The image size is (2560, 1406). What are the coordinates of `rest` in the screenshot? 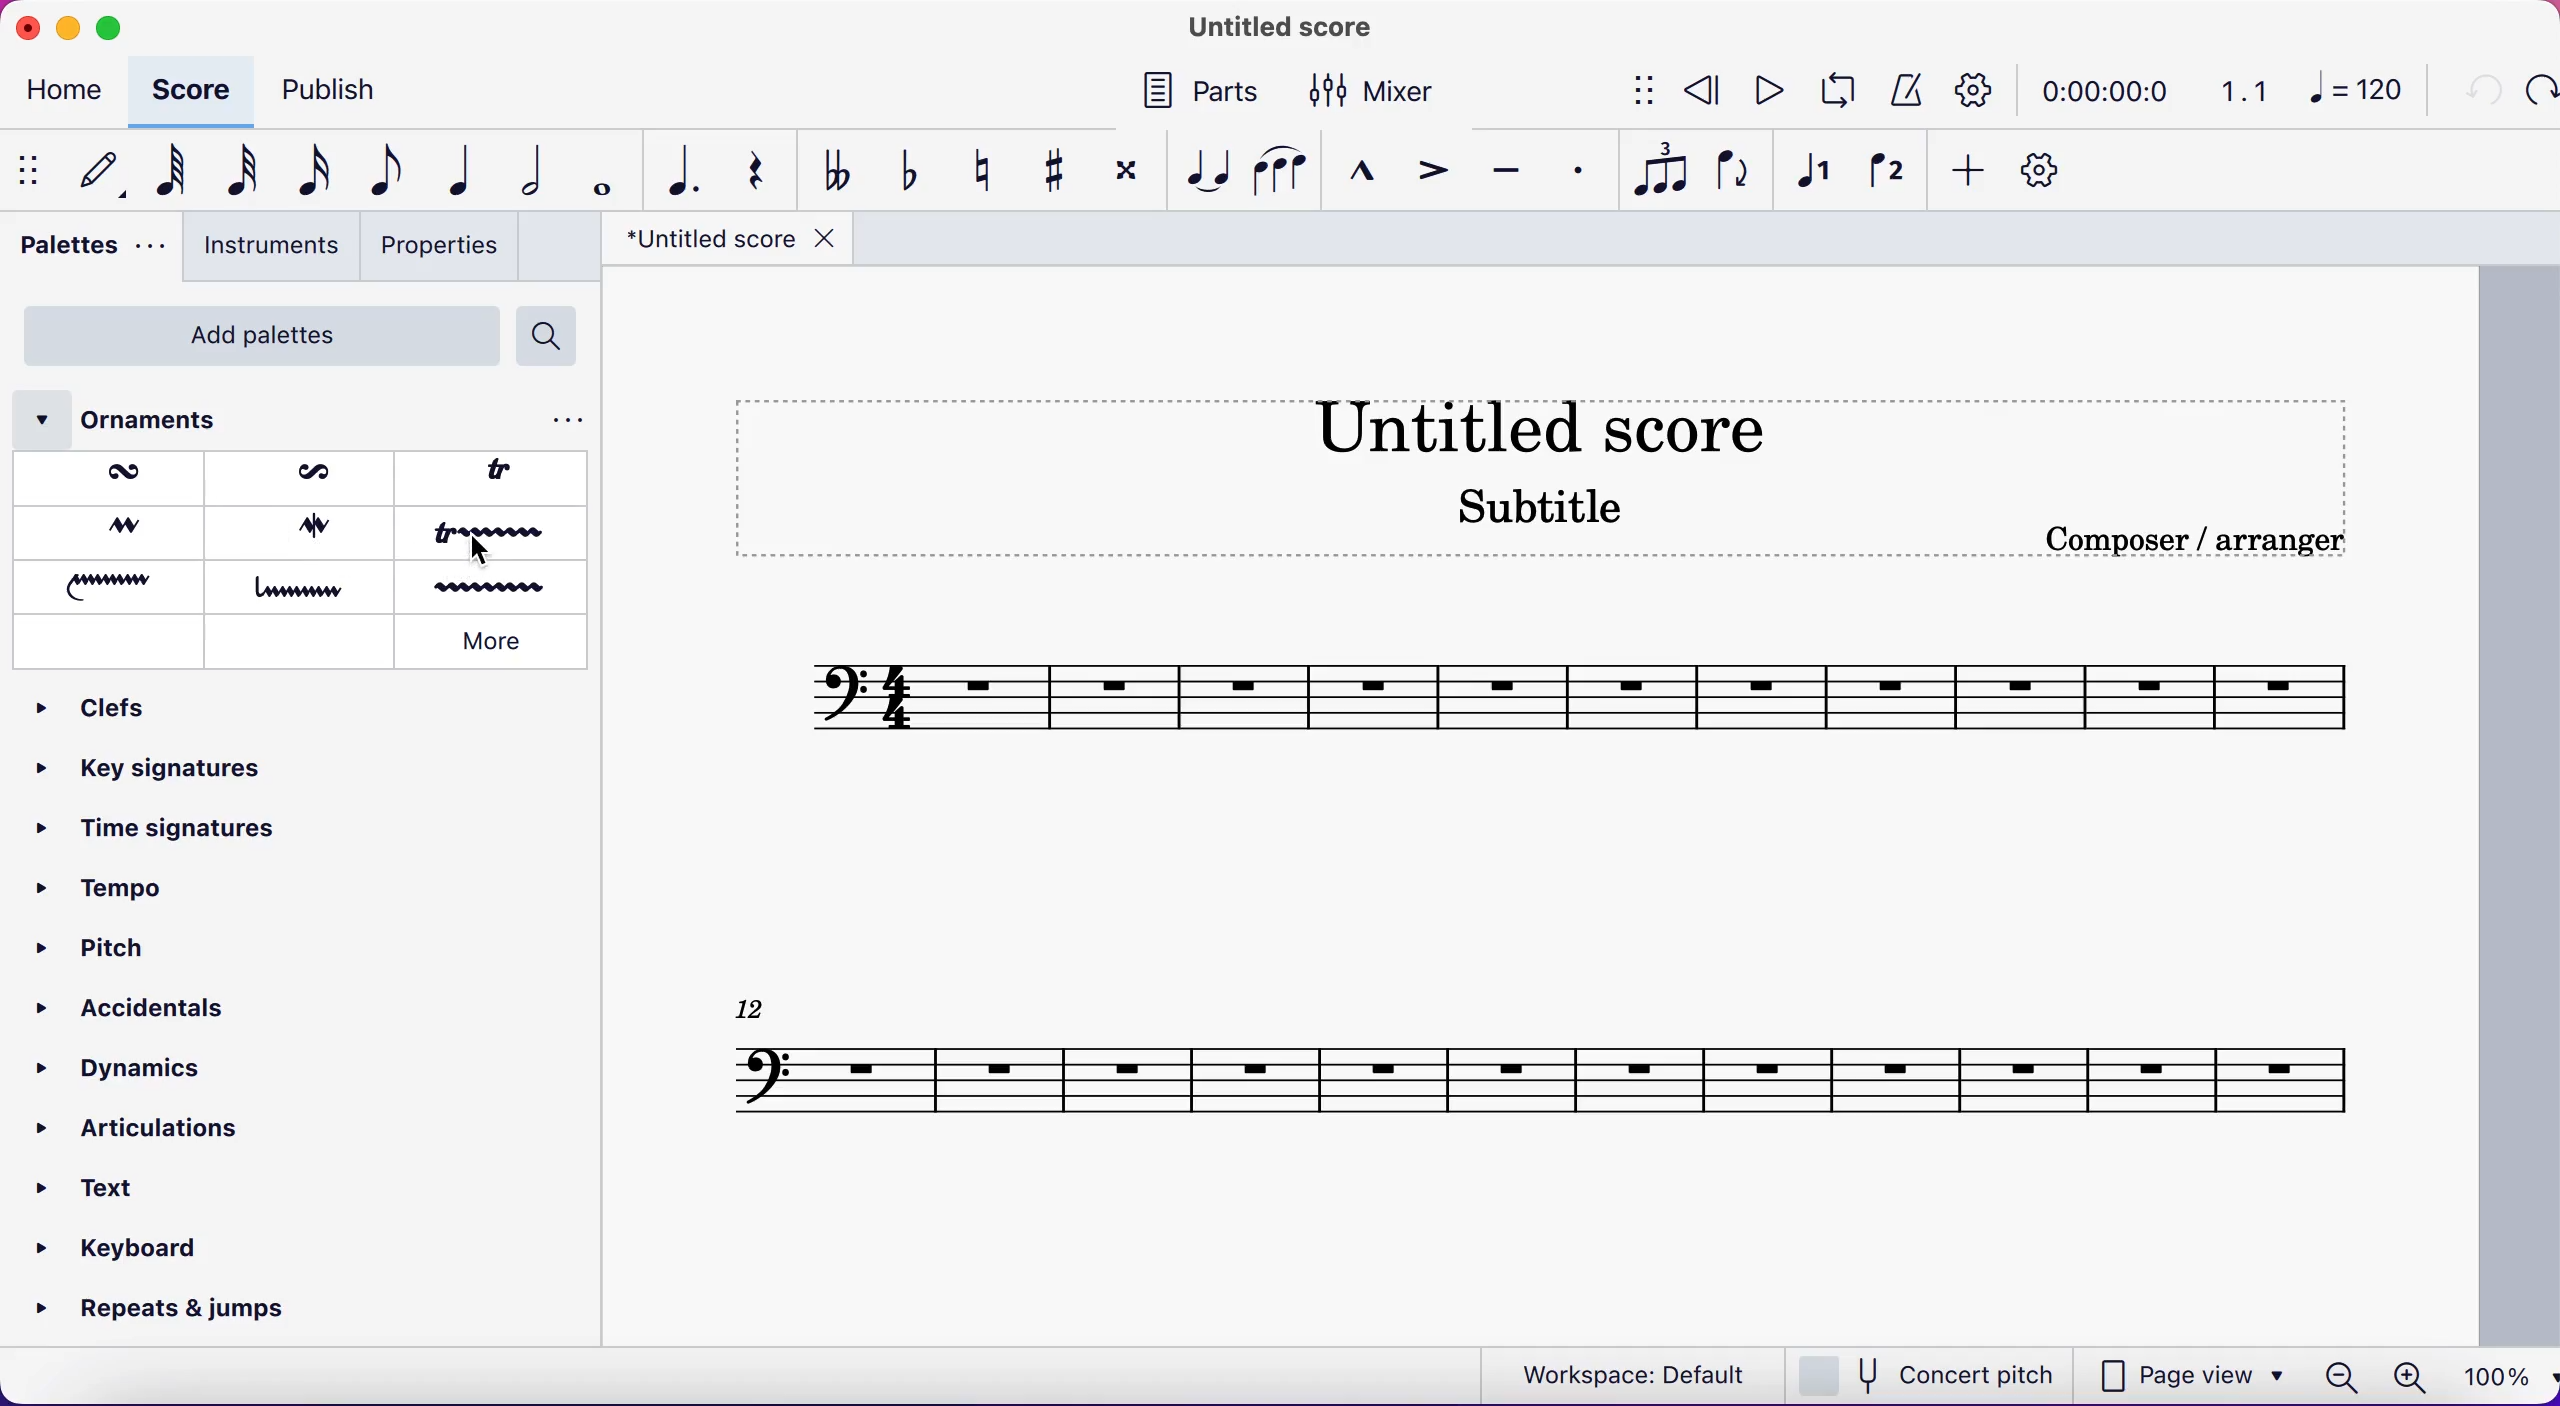 It's located at (755, 170).